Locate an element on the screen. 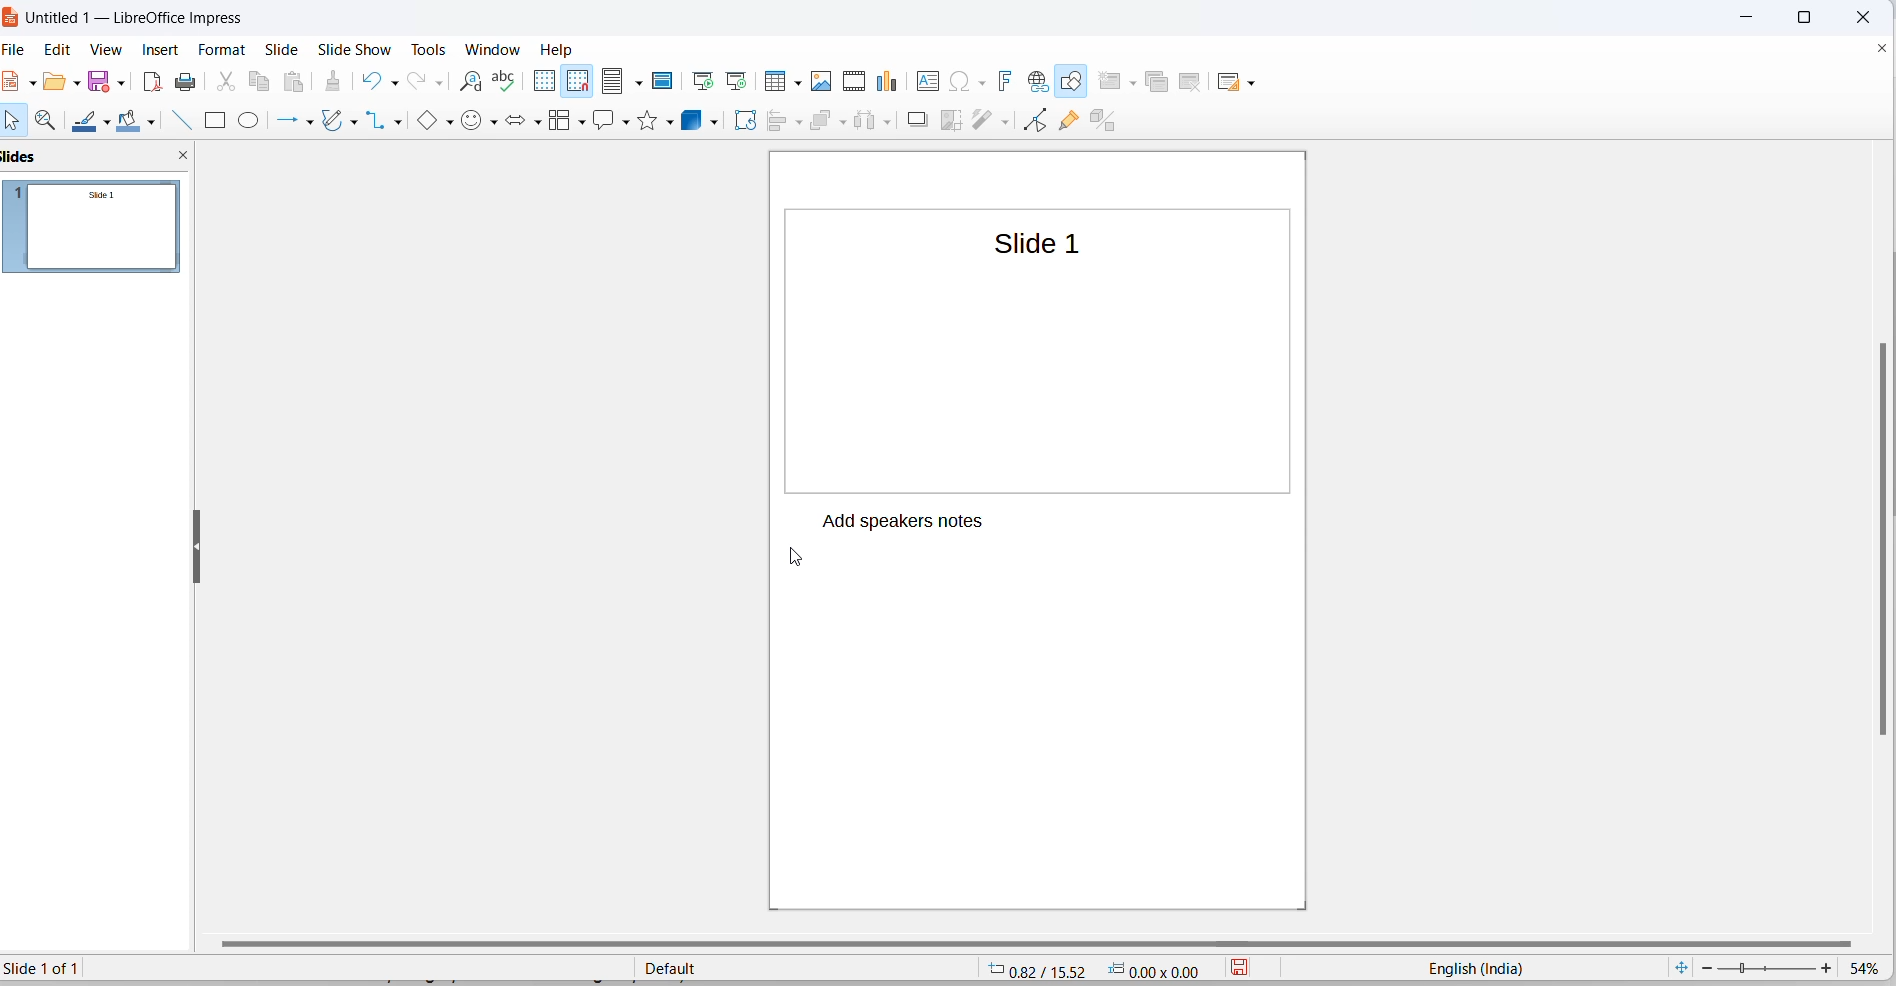 This screenshot has height=986, width=1896. copy is located at coordinates (261, 82).